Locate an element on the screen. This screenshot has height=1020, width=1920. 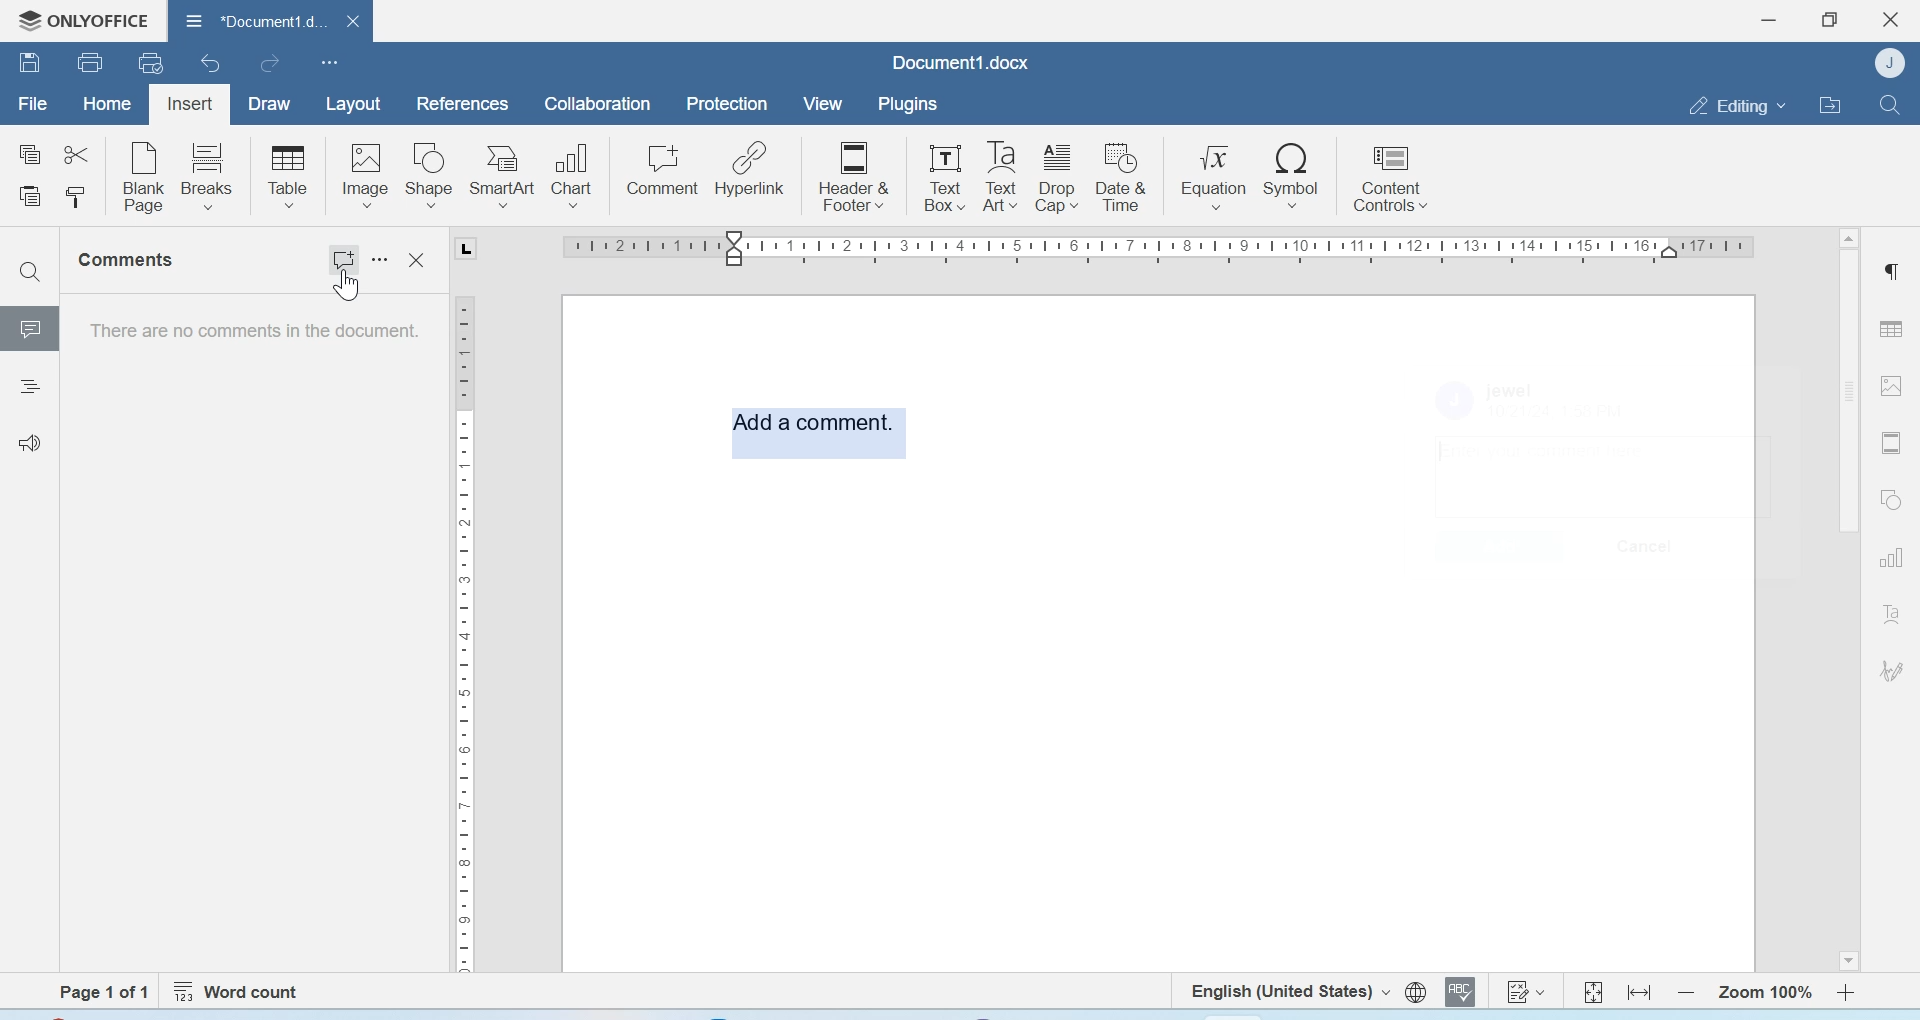
Graphs is located at coordinates (1891, 558).